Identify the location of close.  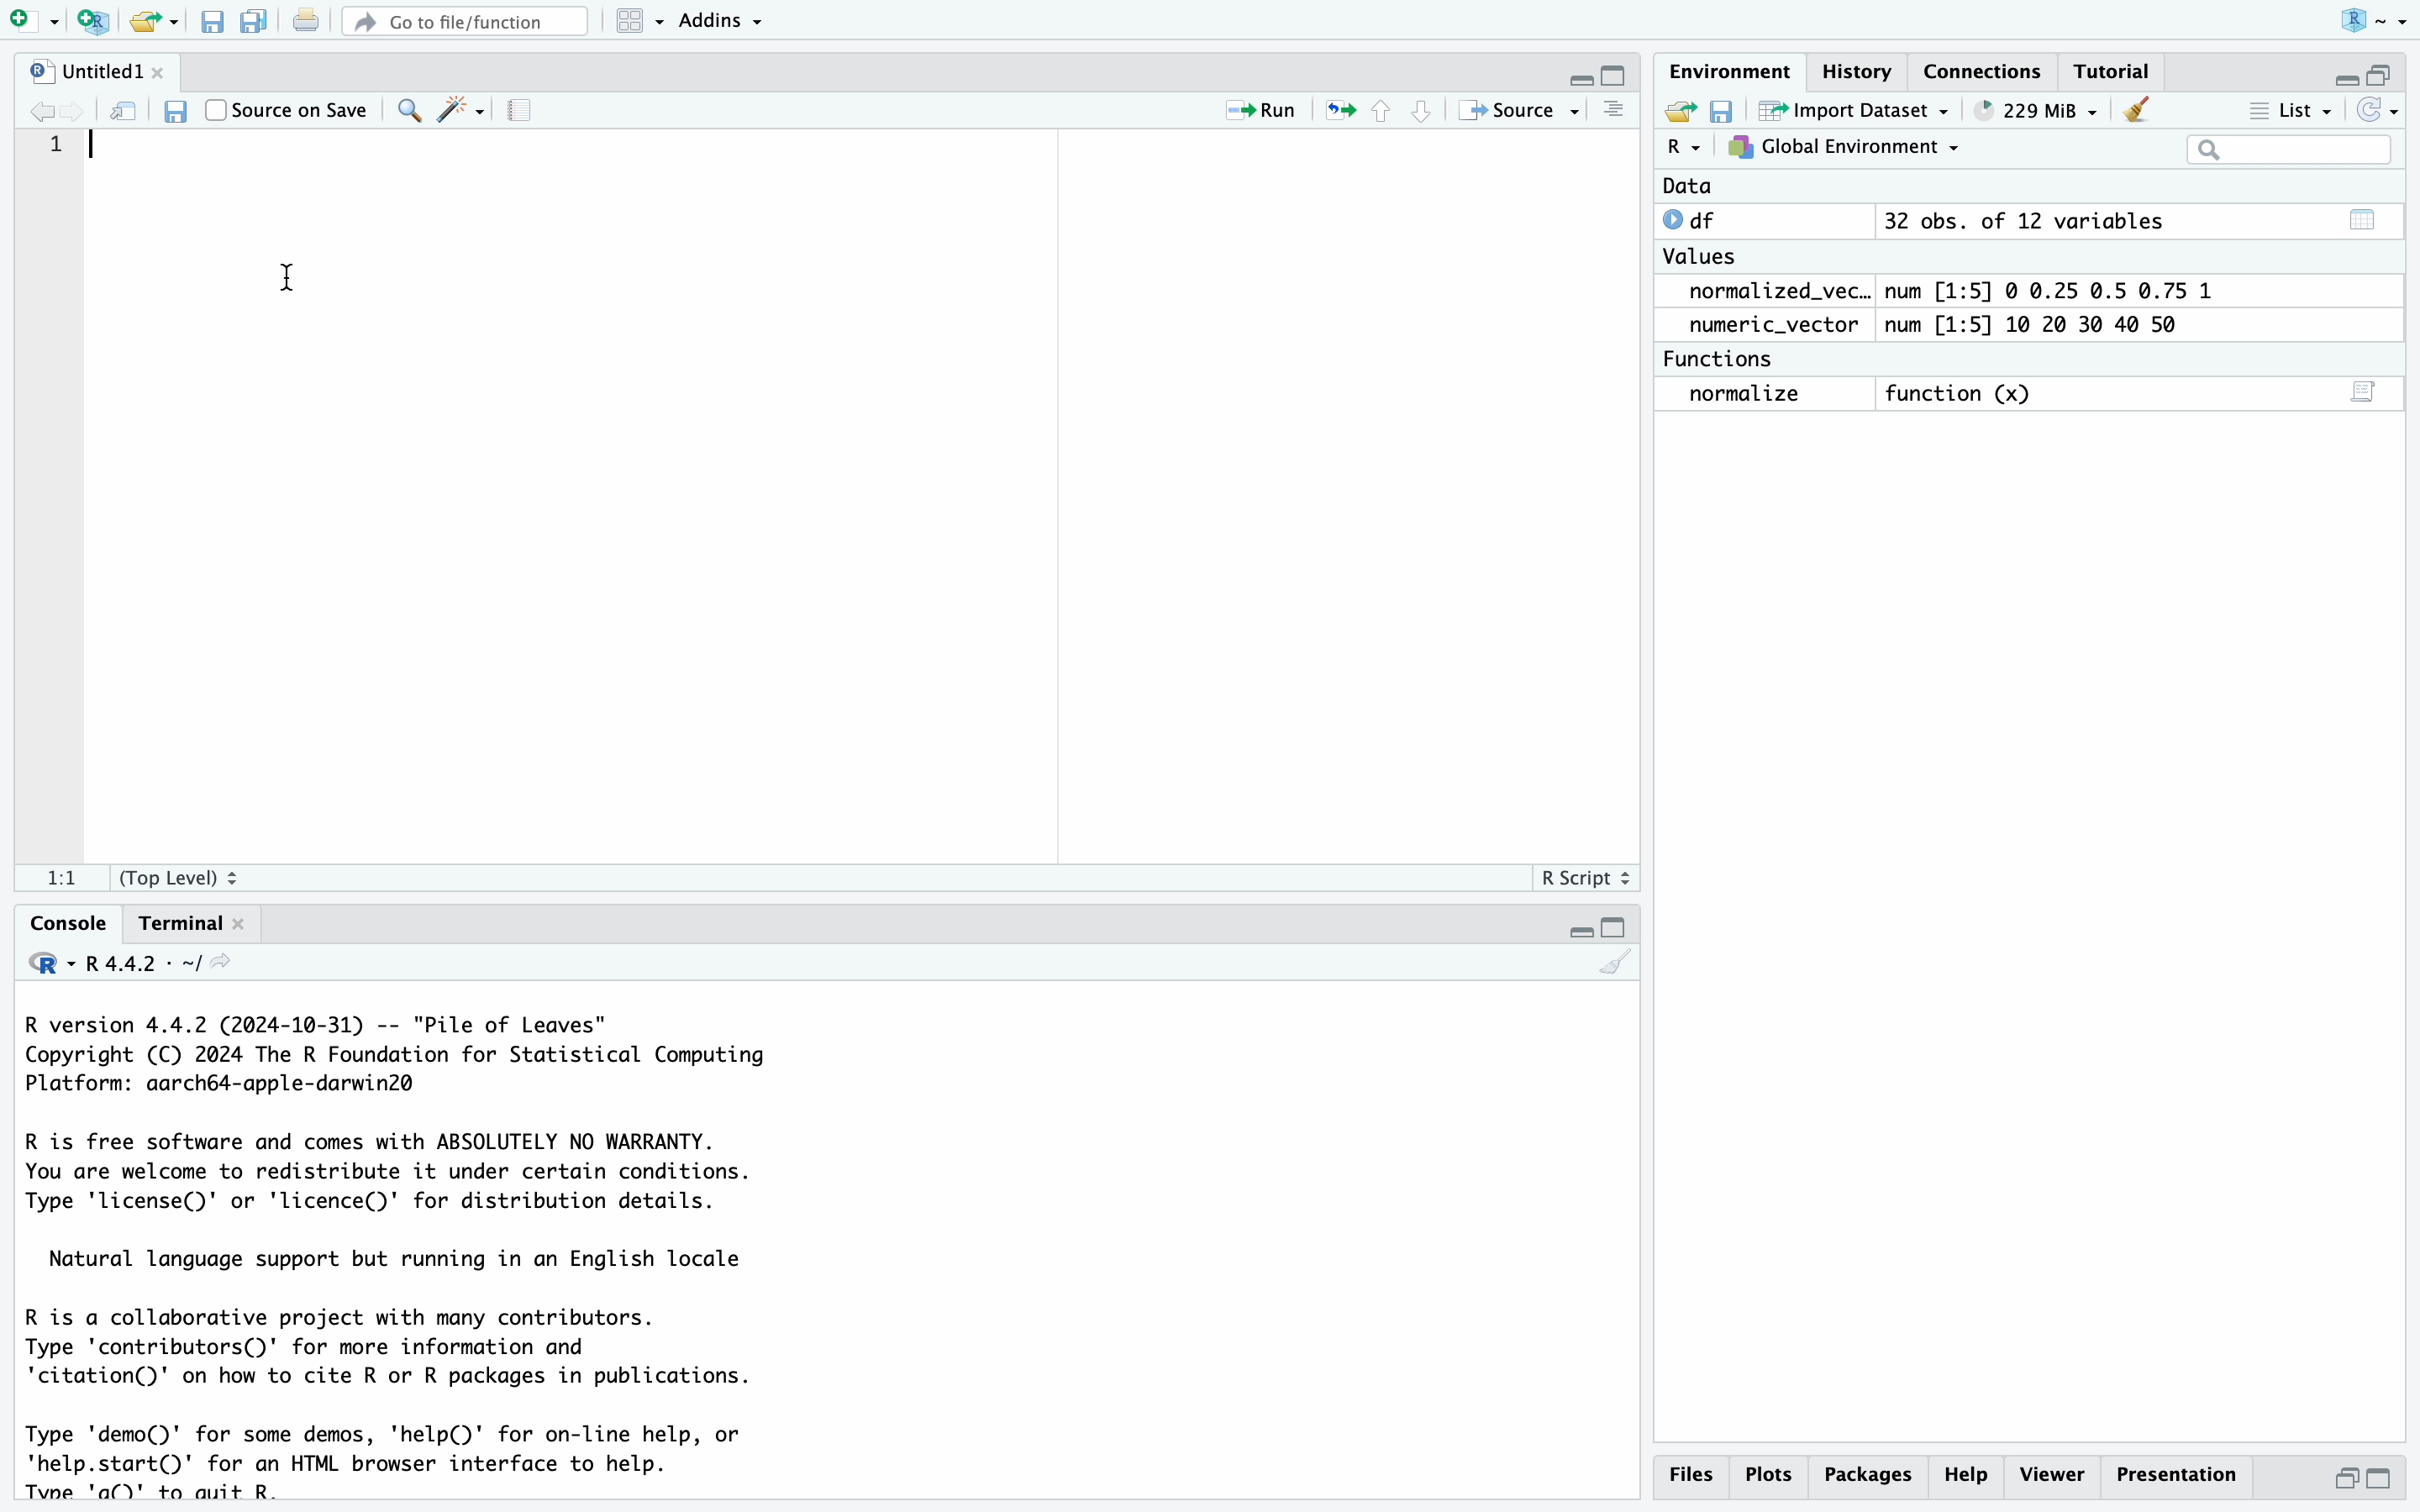
(169, 70).